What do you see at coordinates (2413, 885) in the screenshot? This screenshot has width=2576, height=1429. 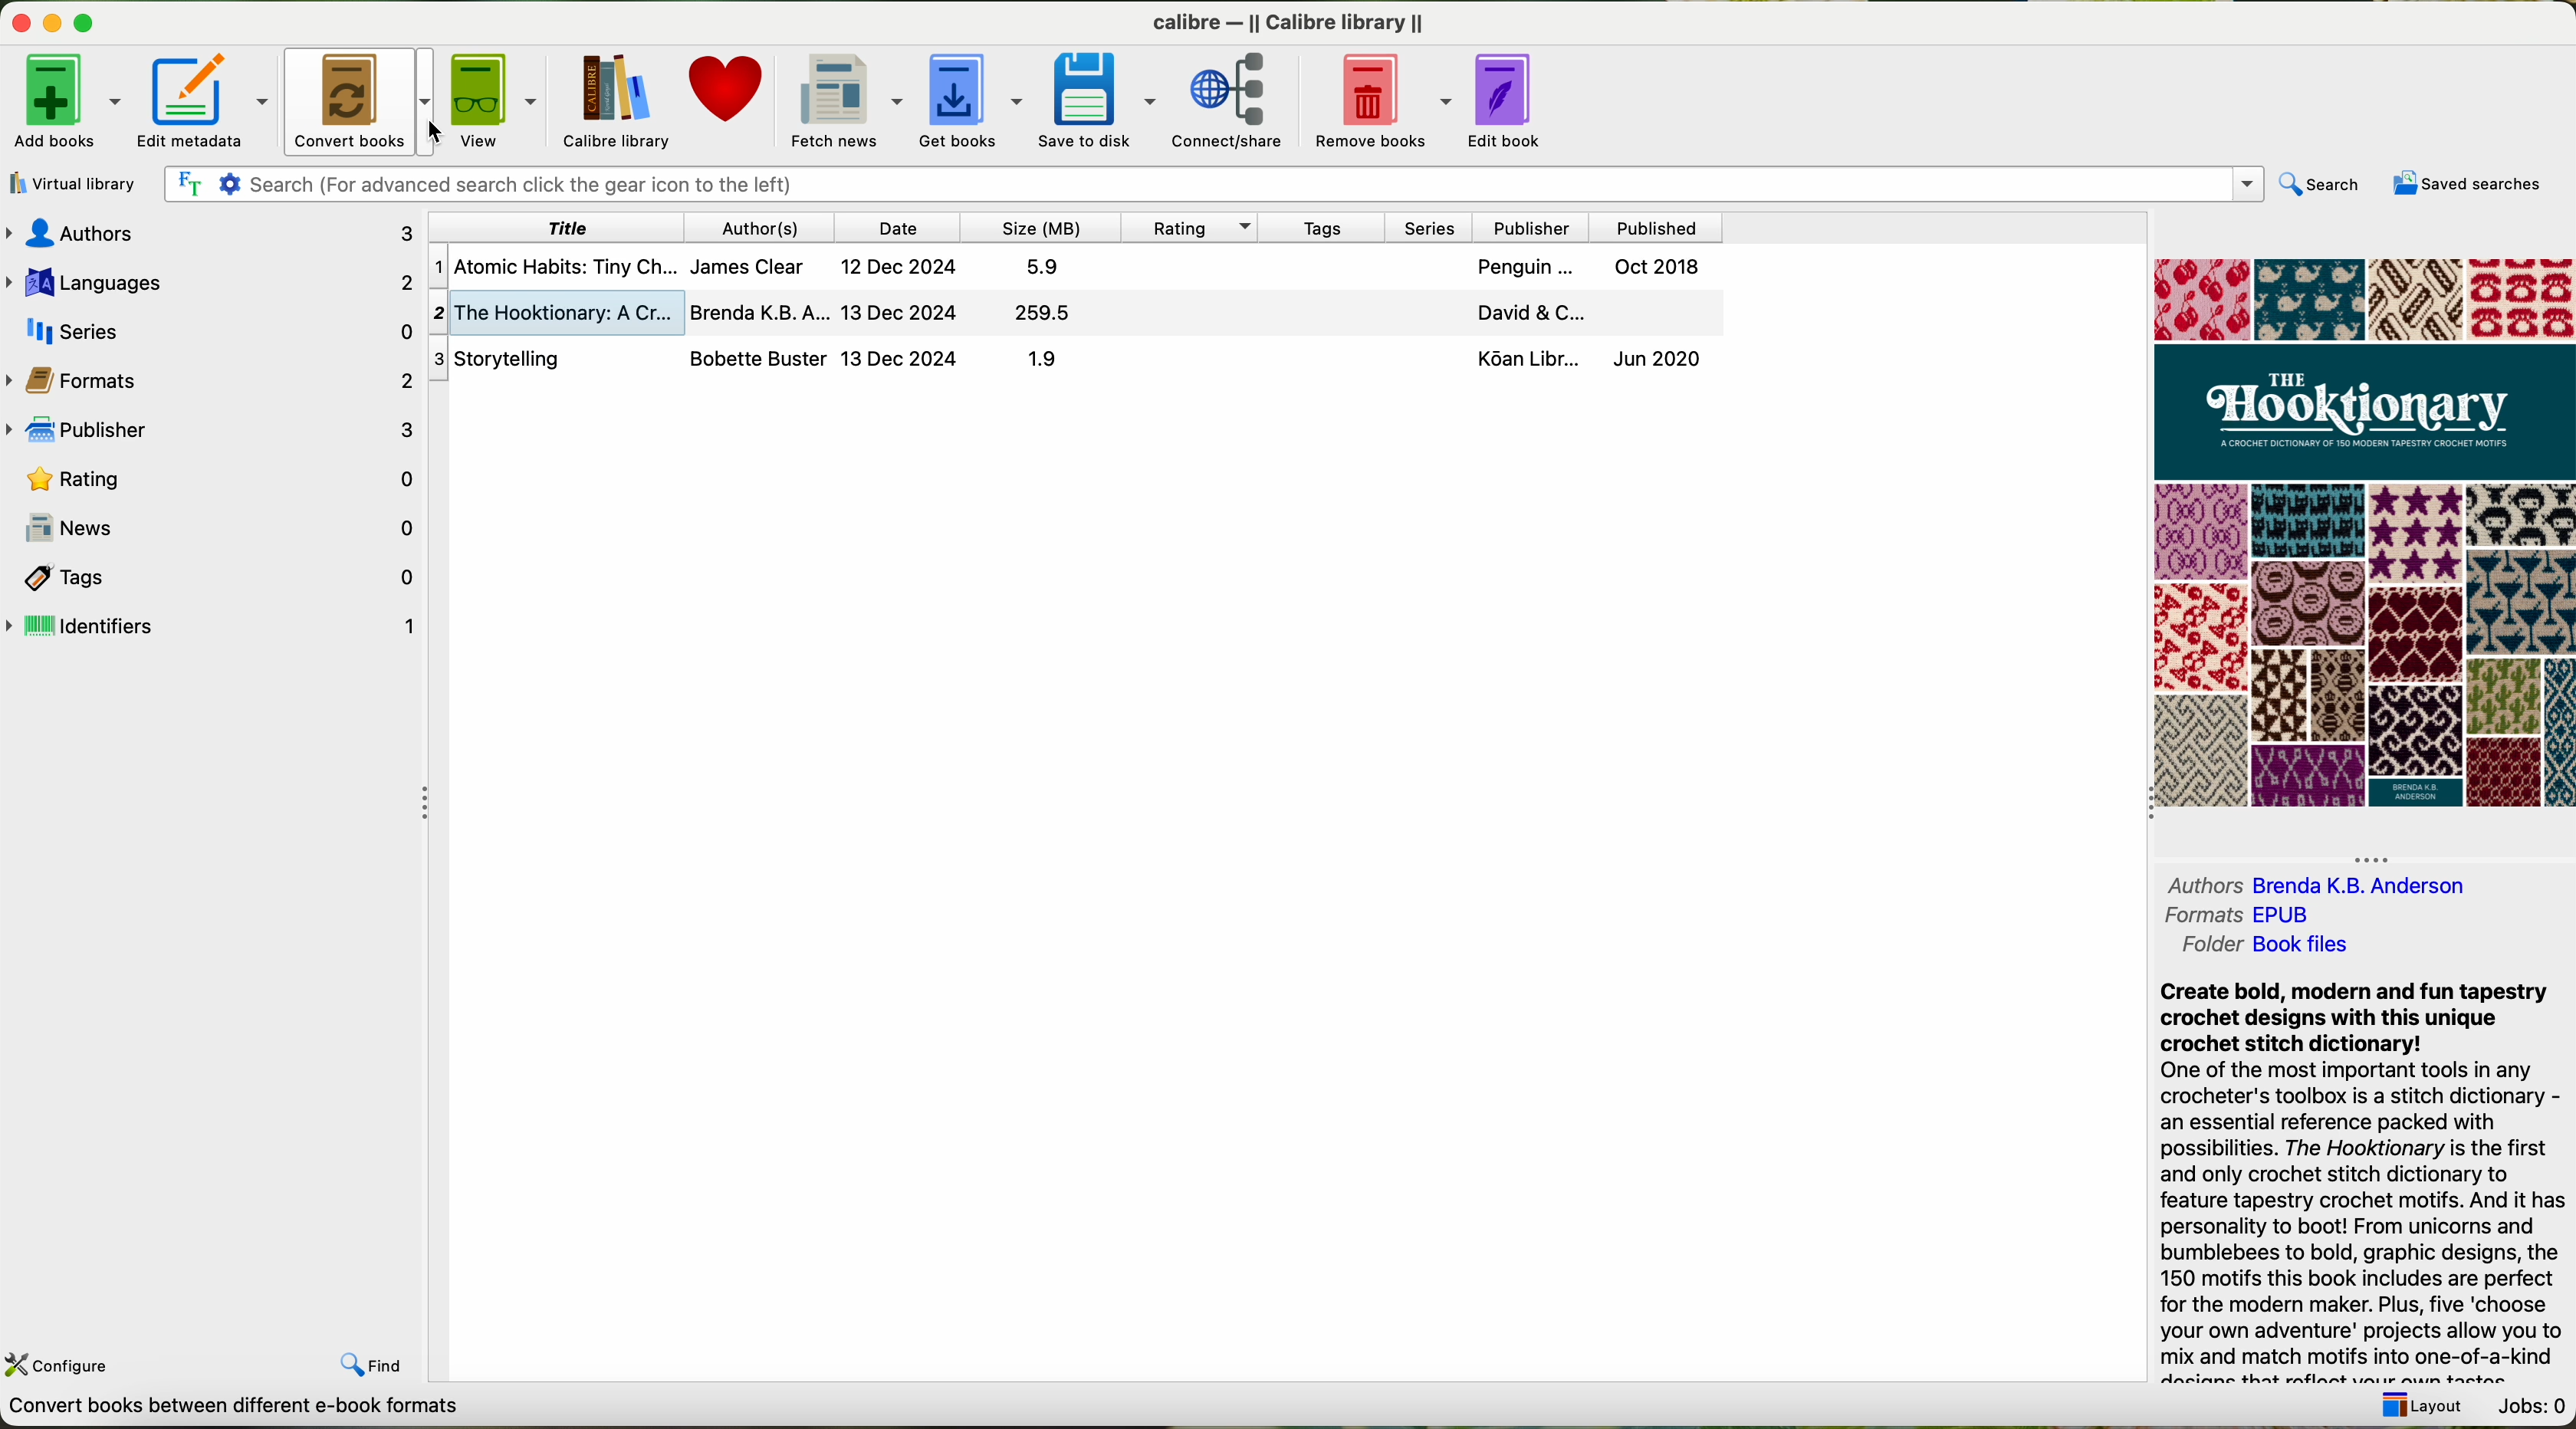 I see `Brenda K.B Anderson` at bounding box center [2413, 885].